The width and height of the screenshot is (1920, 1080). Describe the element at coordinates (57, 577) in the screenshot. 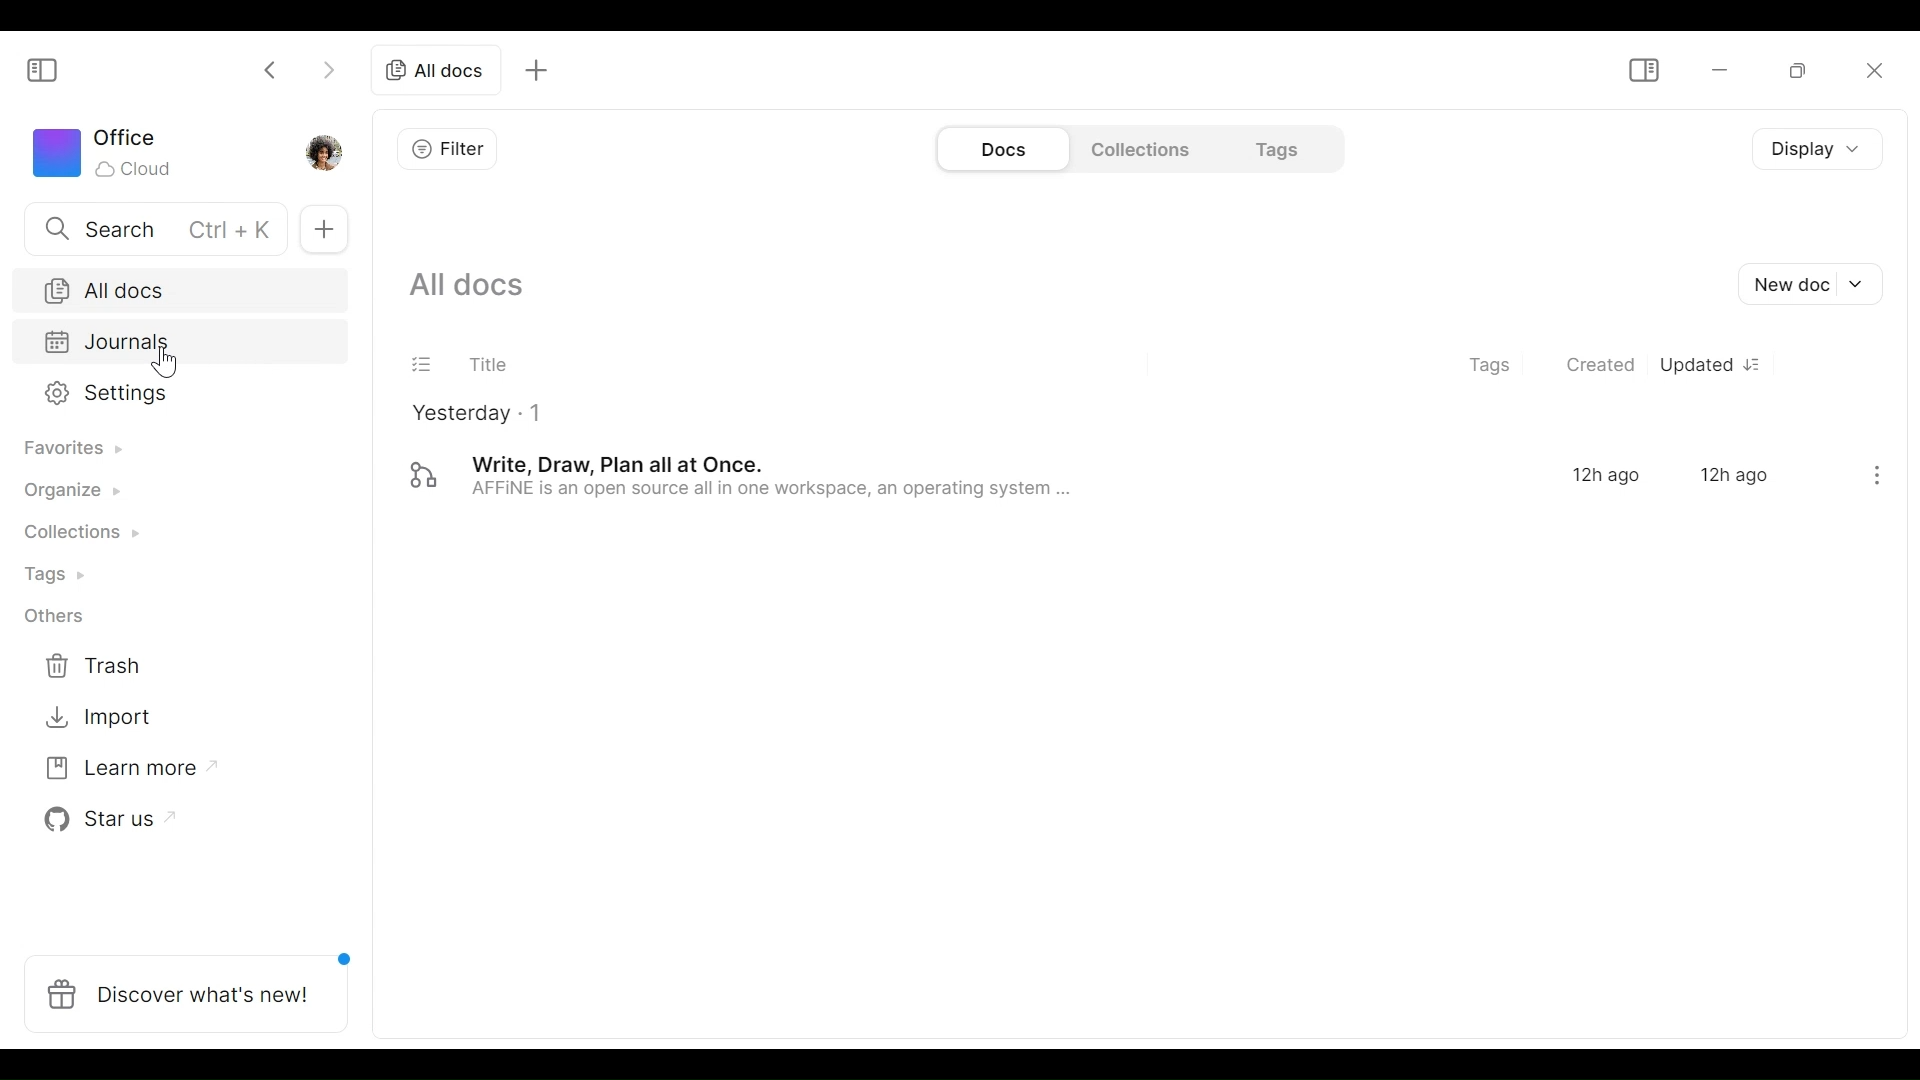

I see `Tags` at that location.